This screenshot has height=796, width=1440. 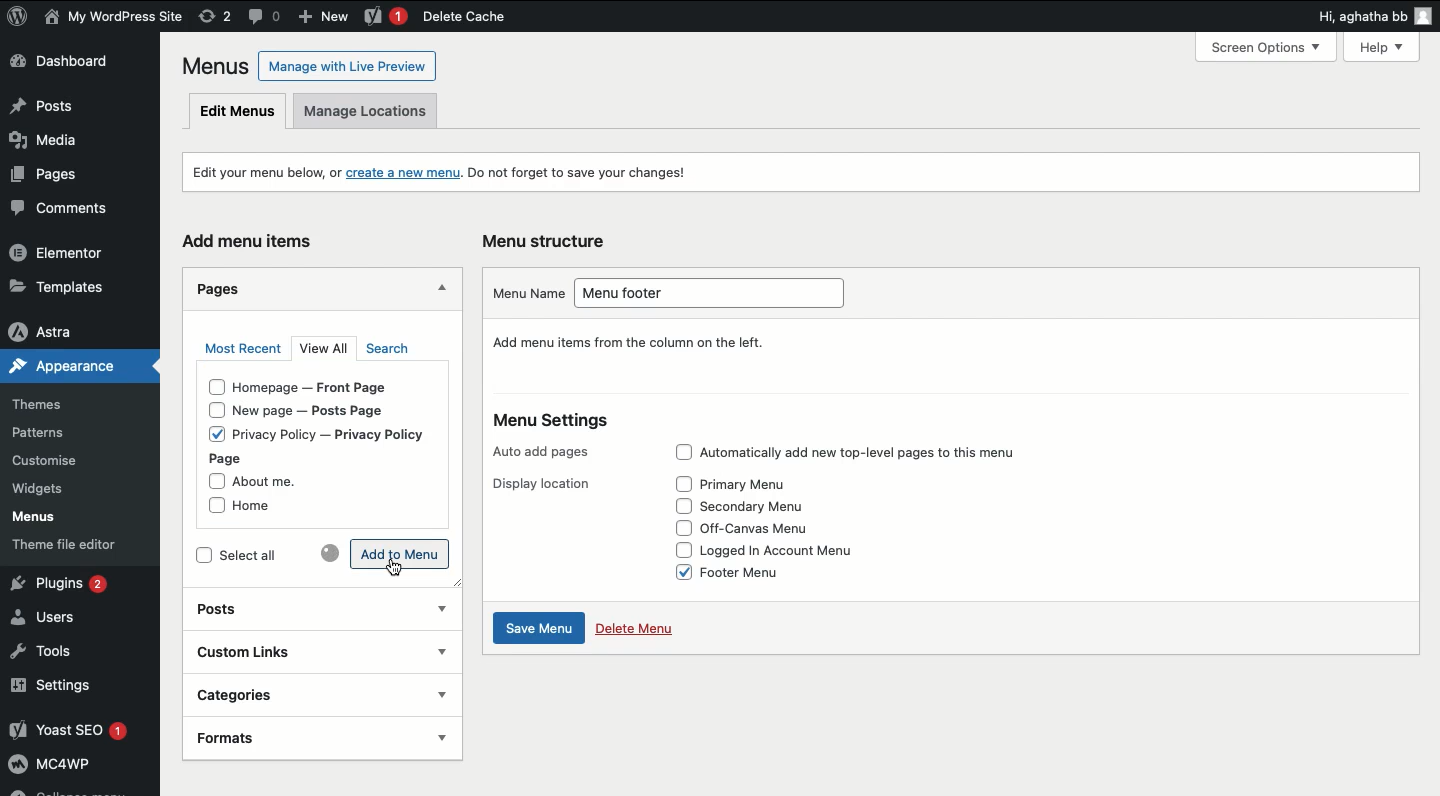 What do you see at coordinates (301, 607) in the screenshot?
I see `Posts` at bounding box center [301, 607].